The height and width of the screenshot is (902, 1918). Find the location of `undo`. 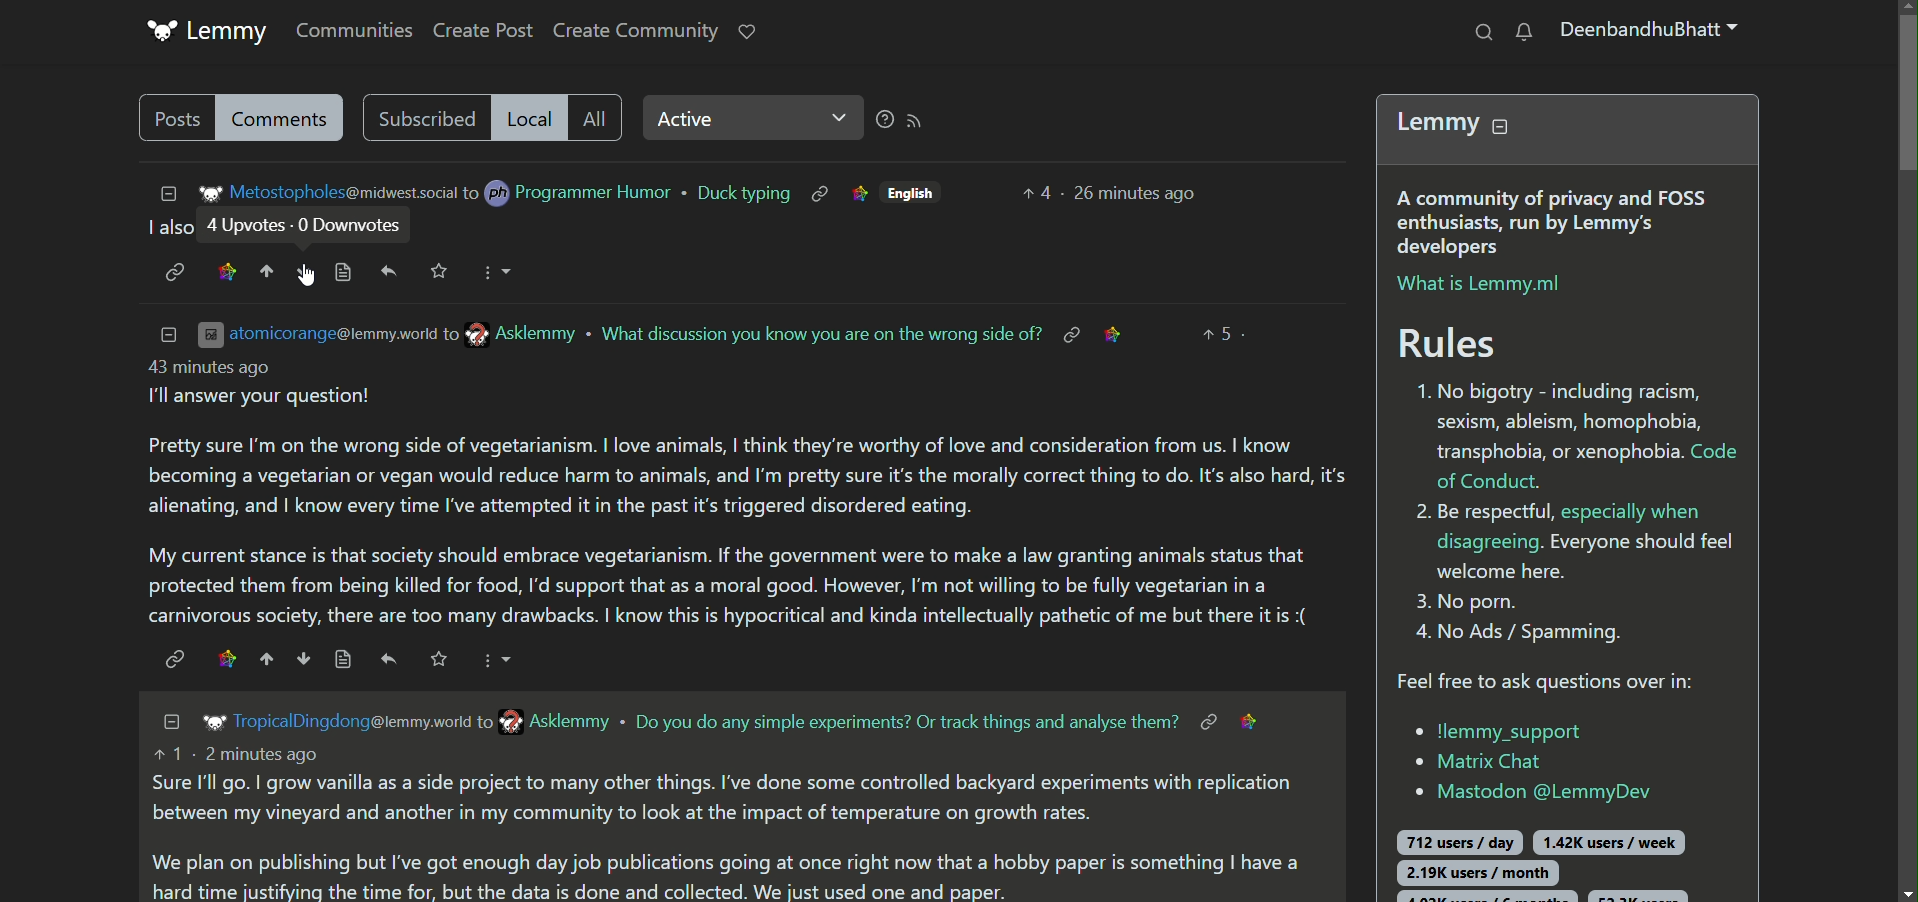

undo is located at coordinates (390, 271).